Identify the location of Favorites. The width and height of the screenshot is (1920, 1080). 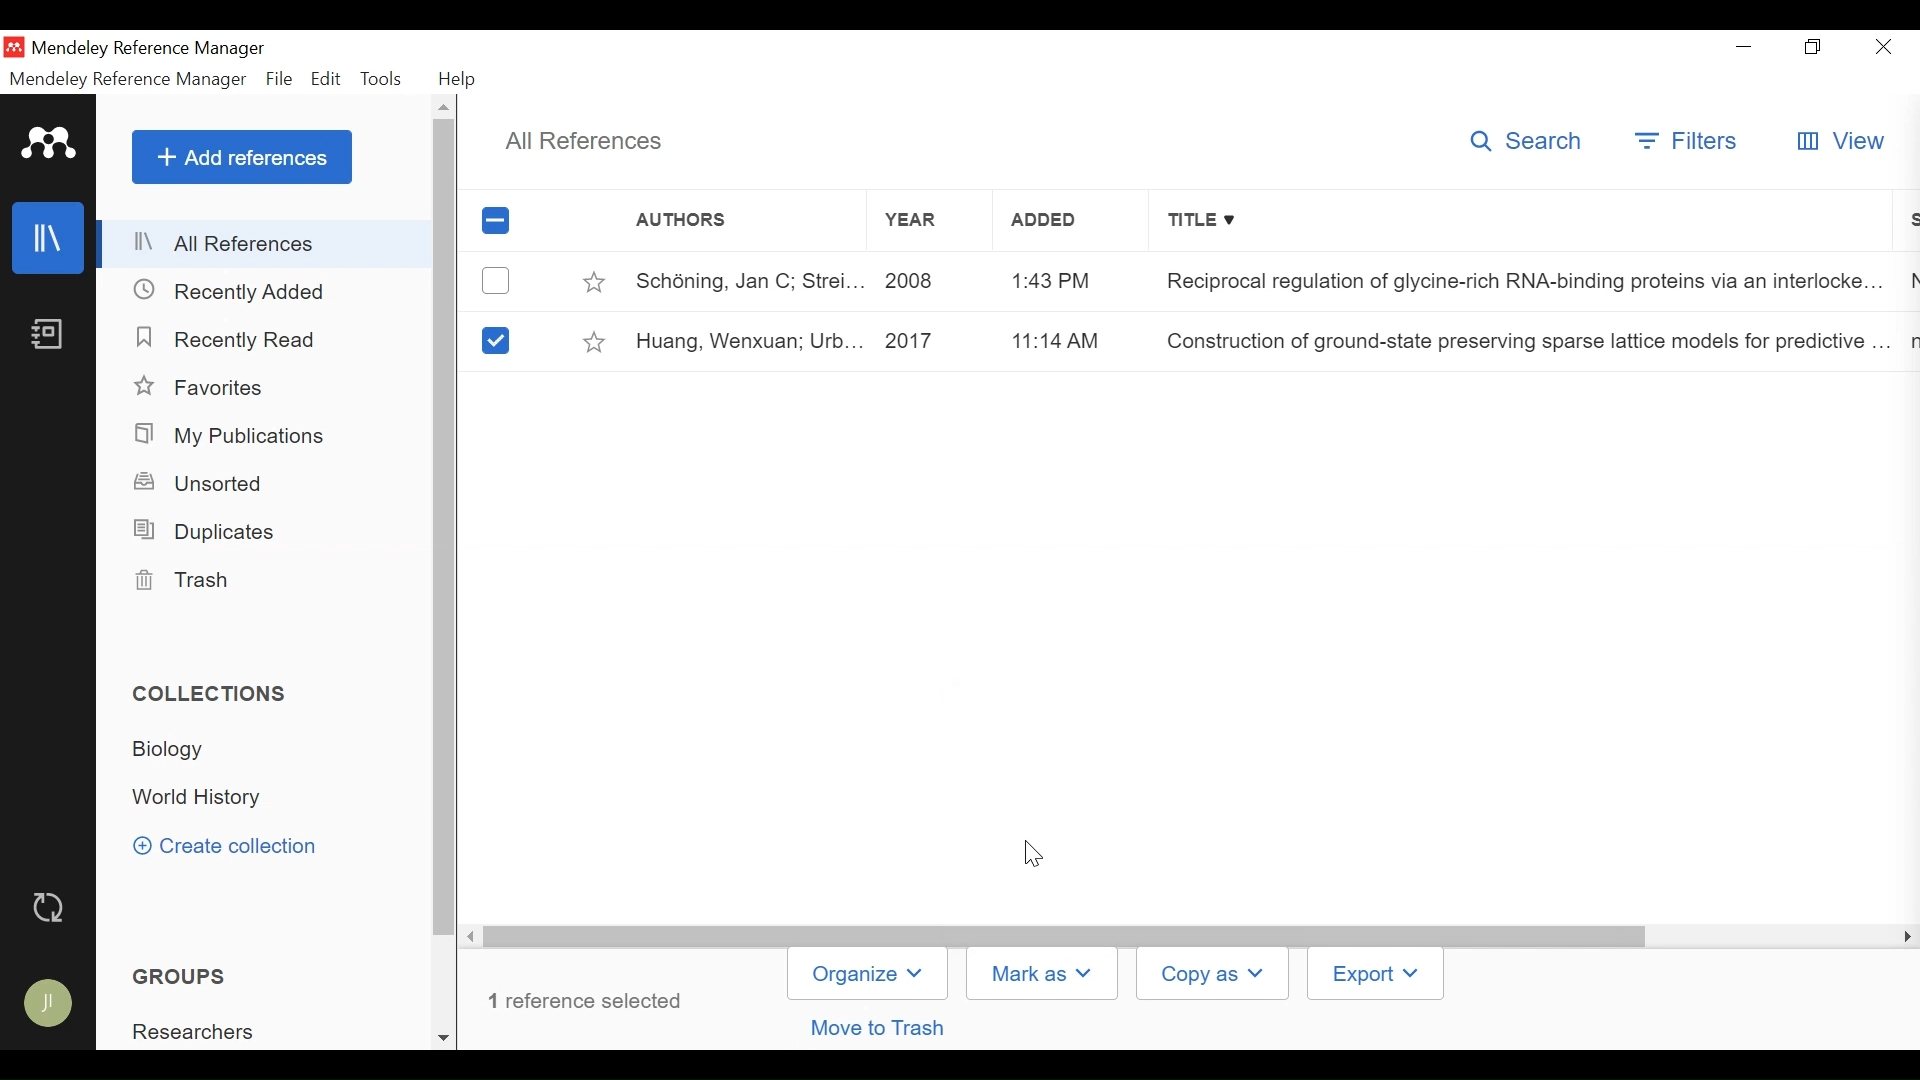
(206, 386).